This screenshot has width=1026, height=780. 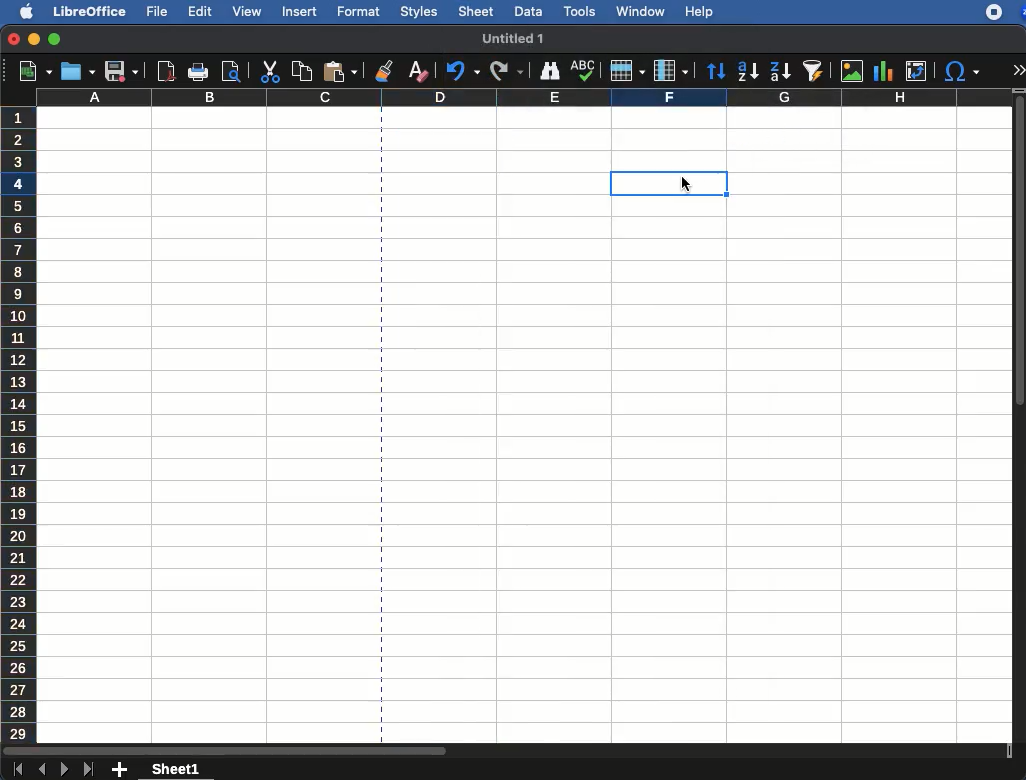 What do you see at coordinates (690, 183) in the screenshot?
I see `cursor` at bounding box center [690, 183].